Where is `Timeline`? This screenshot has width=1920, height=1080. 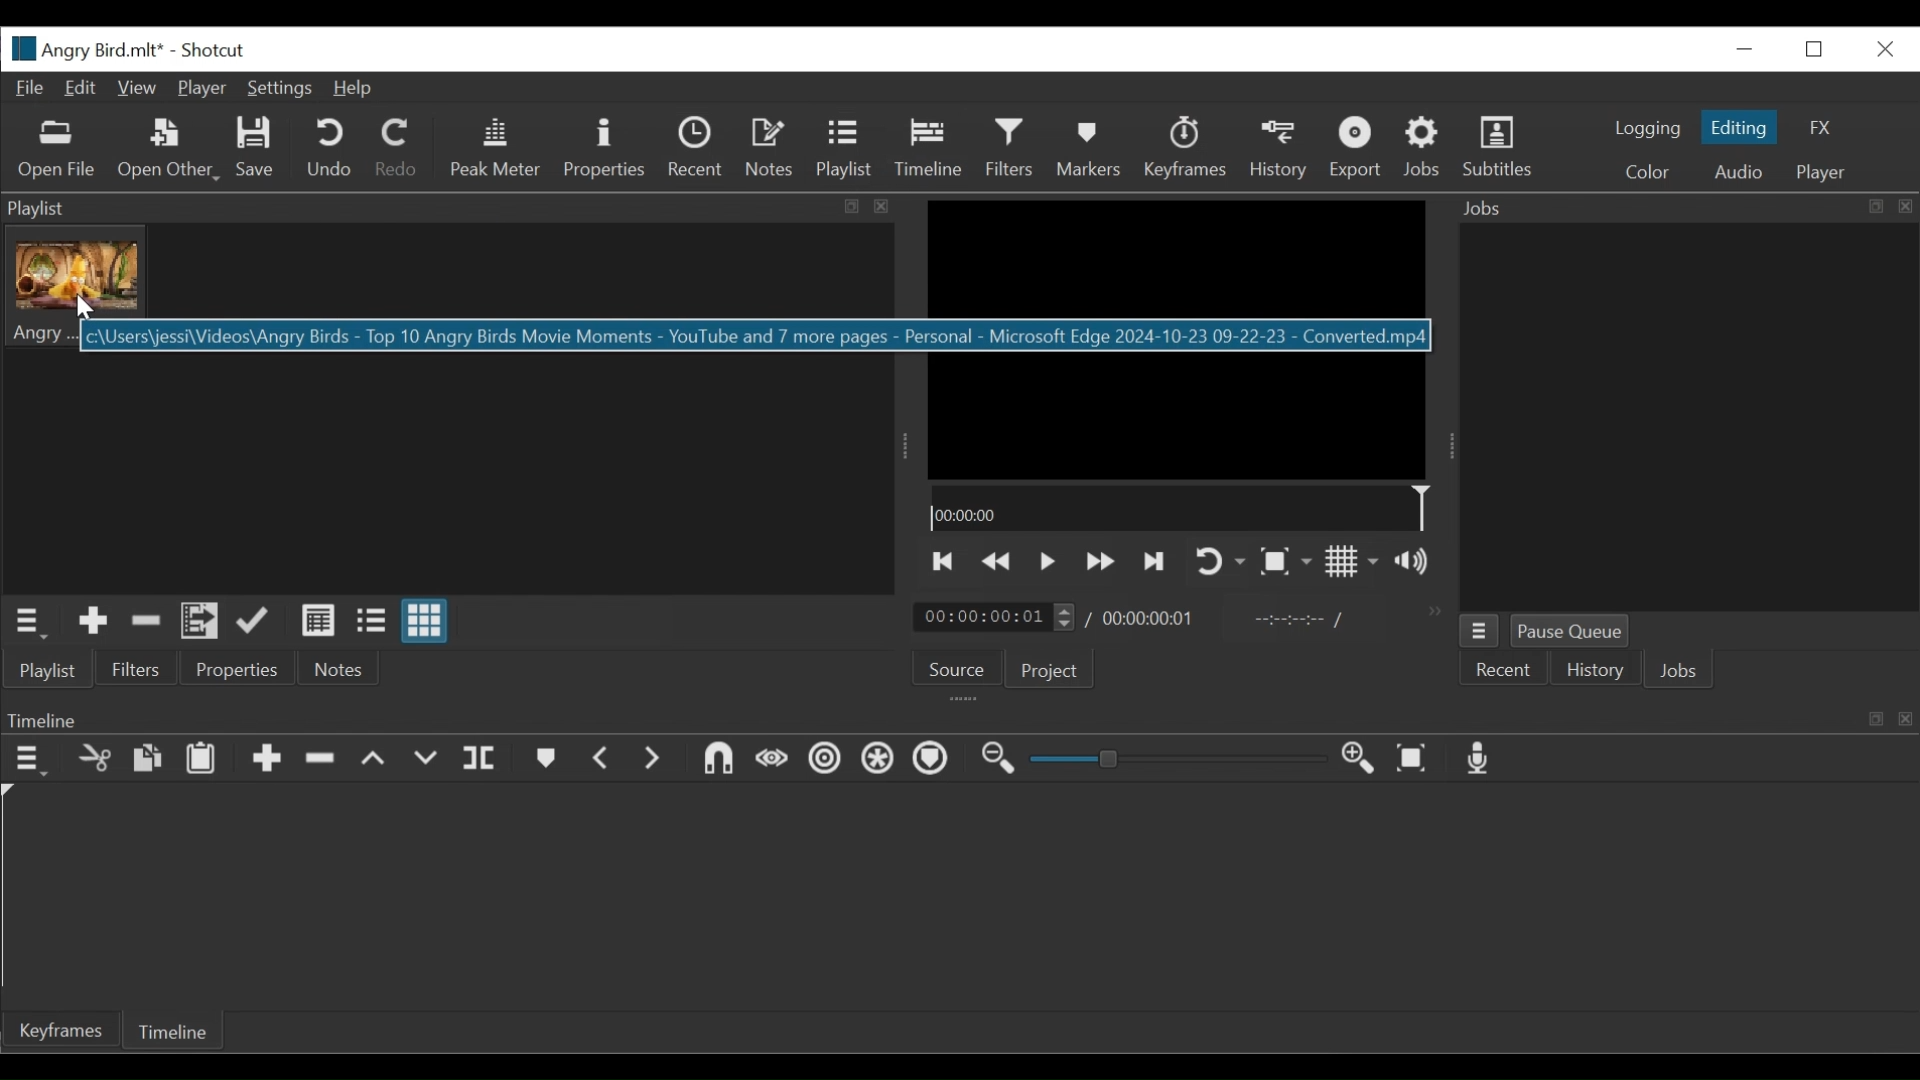
Timeline is located at coordinates (928, 149).